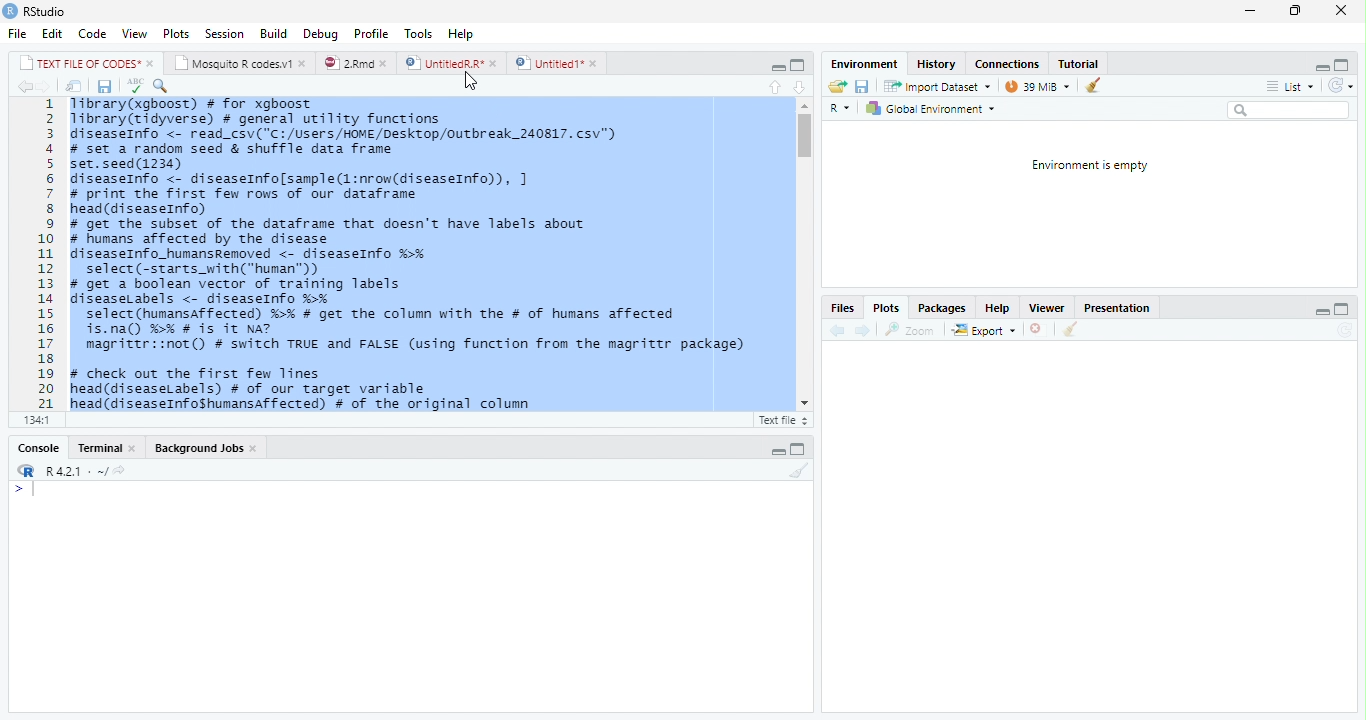  I want to click on Compile Report, so click(301, 85).